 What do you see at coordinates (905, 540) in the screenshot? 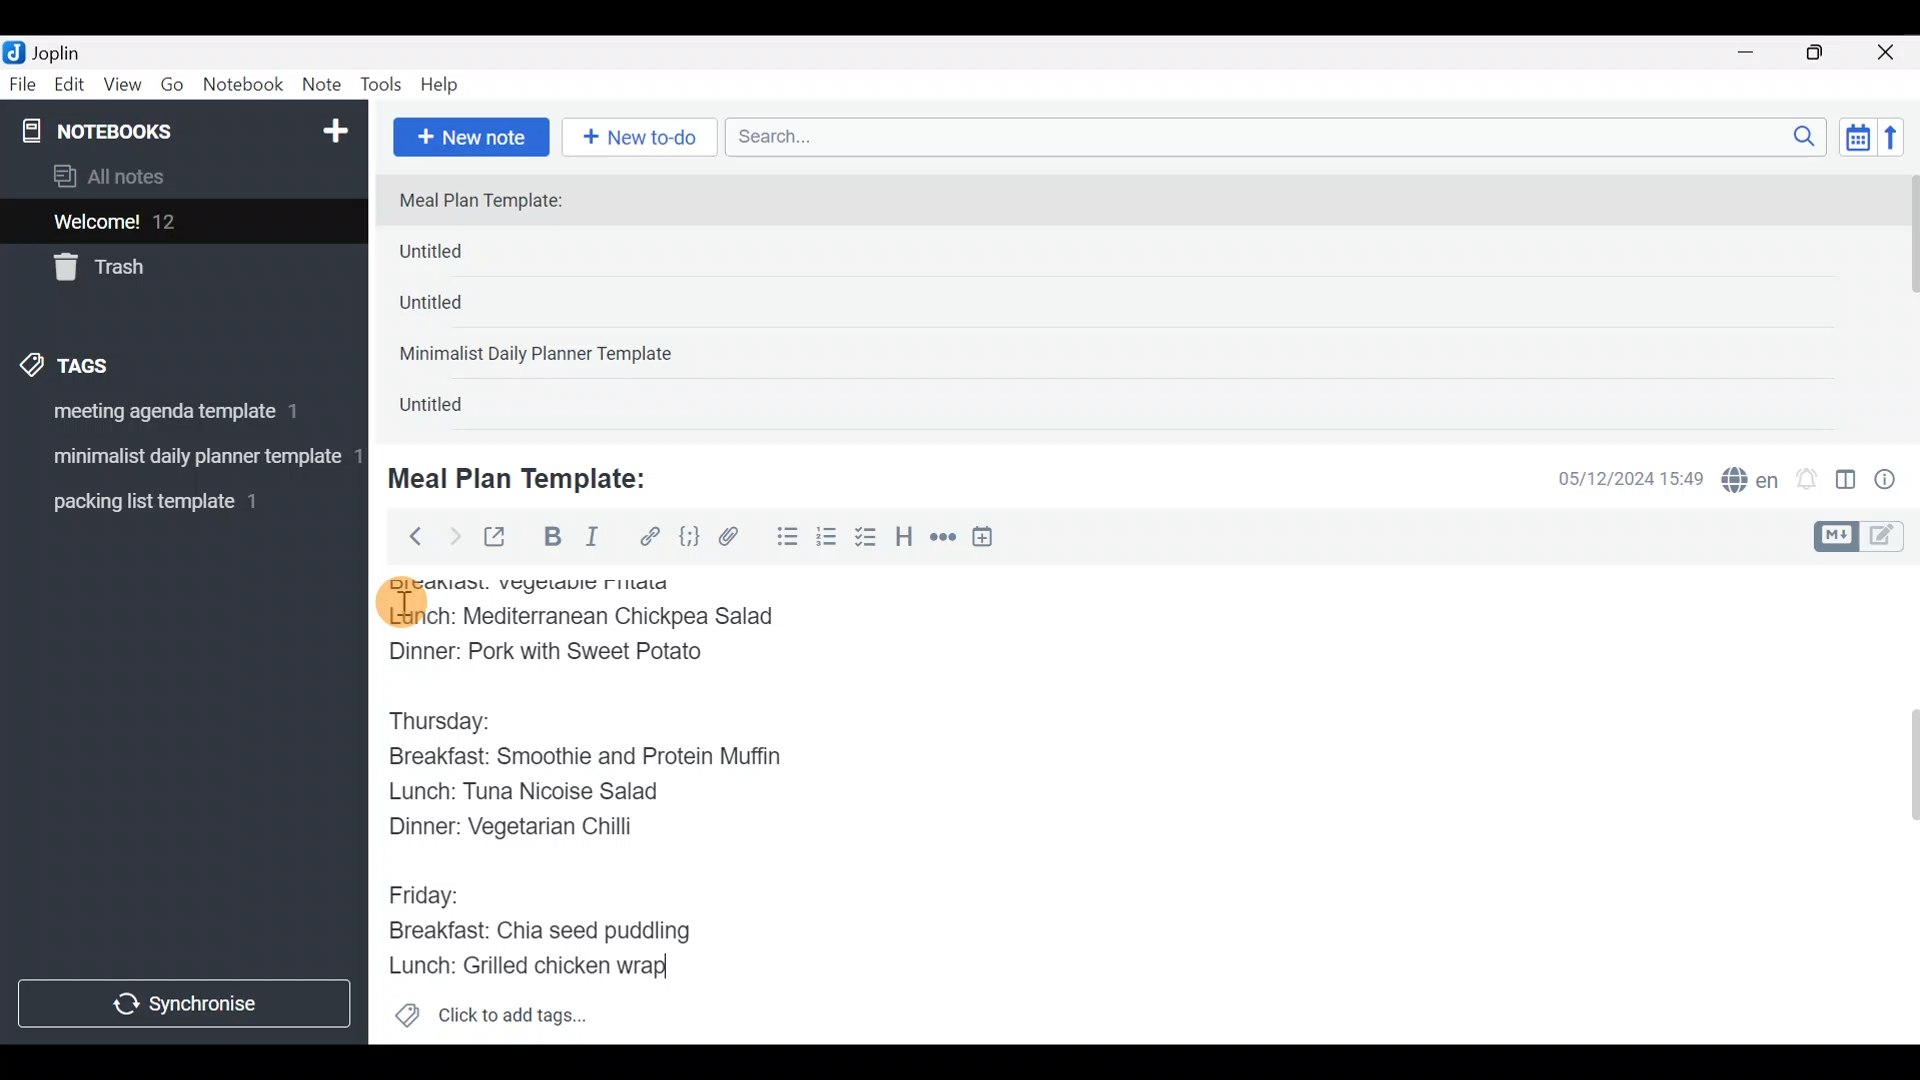
I see `Heading` at bounding box center [905, 540].